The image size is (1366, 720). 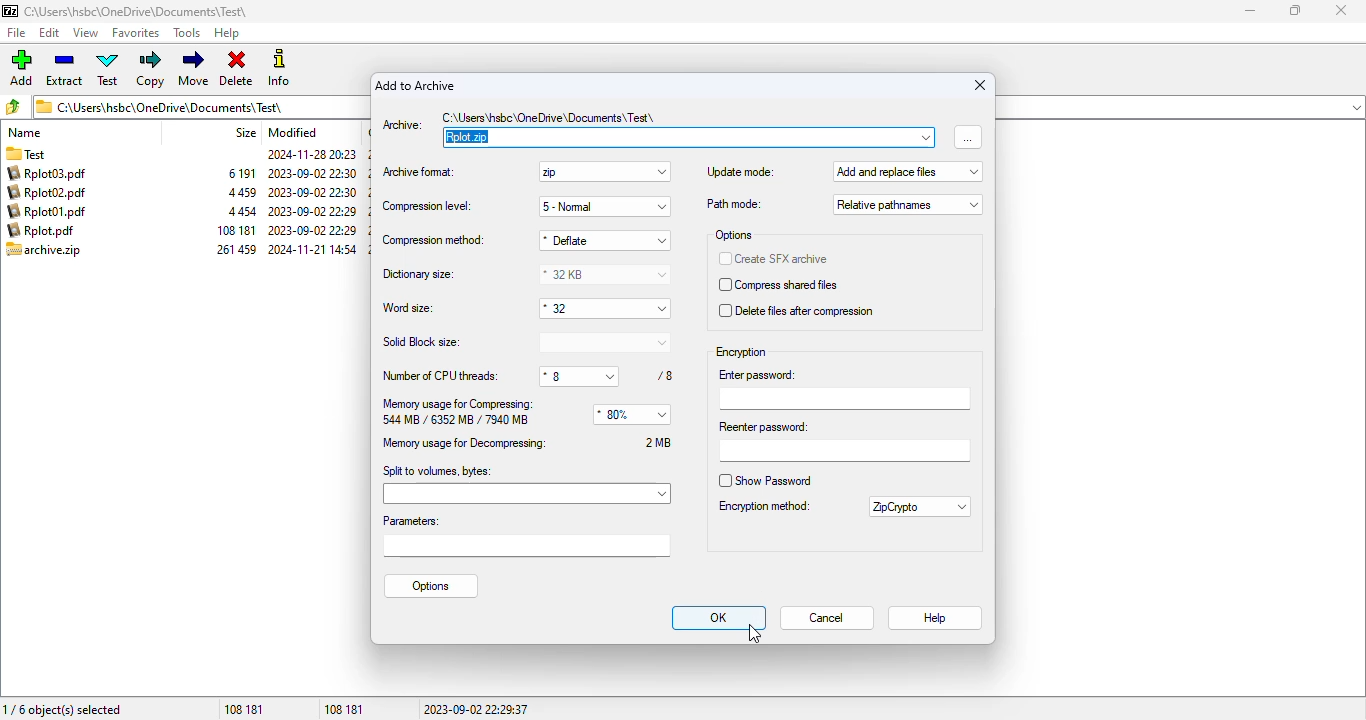 What do you see at coordinates (417, 85) in the screenshot?
I see `add to archive` at bounding box center [417, 85].